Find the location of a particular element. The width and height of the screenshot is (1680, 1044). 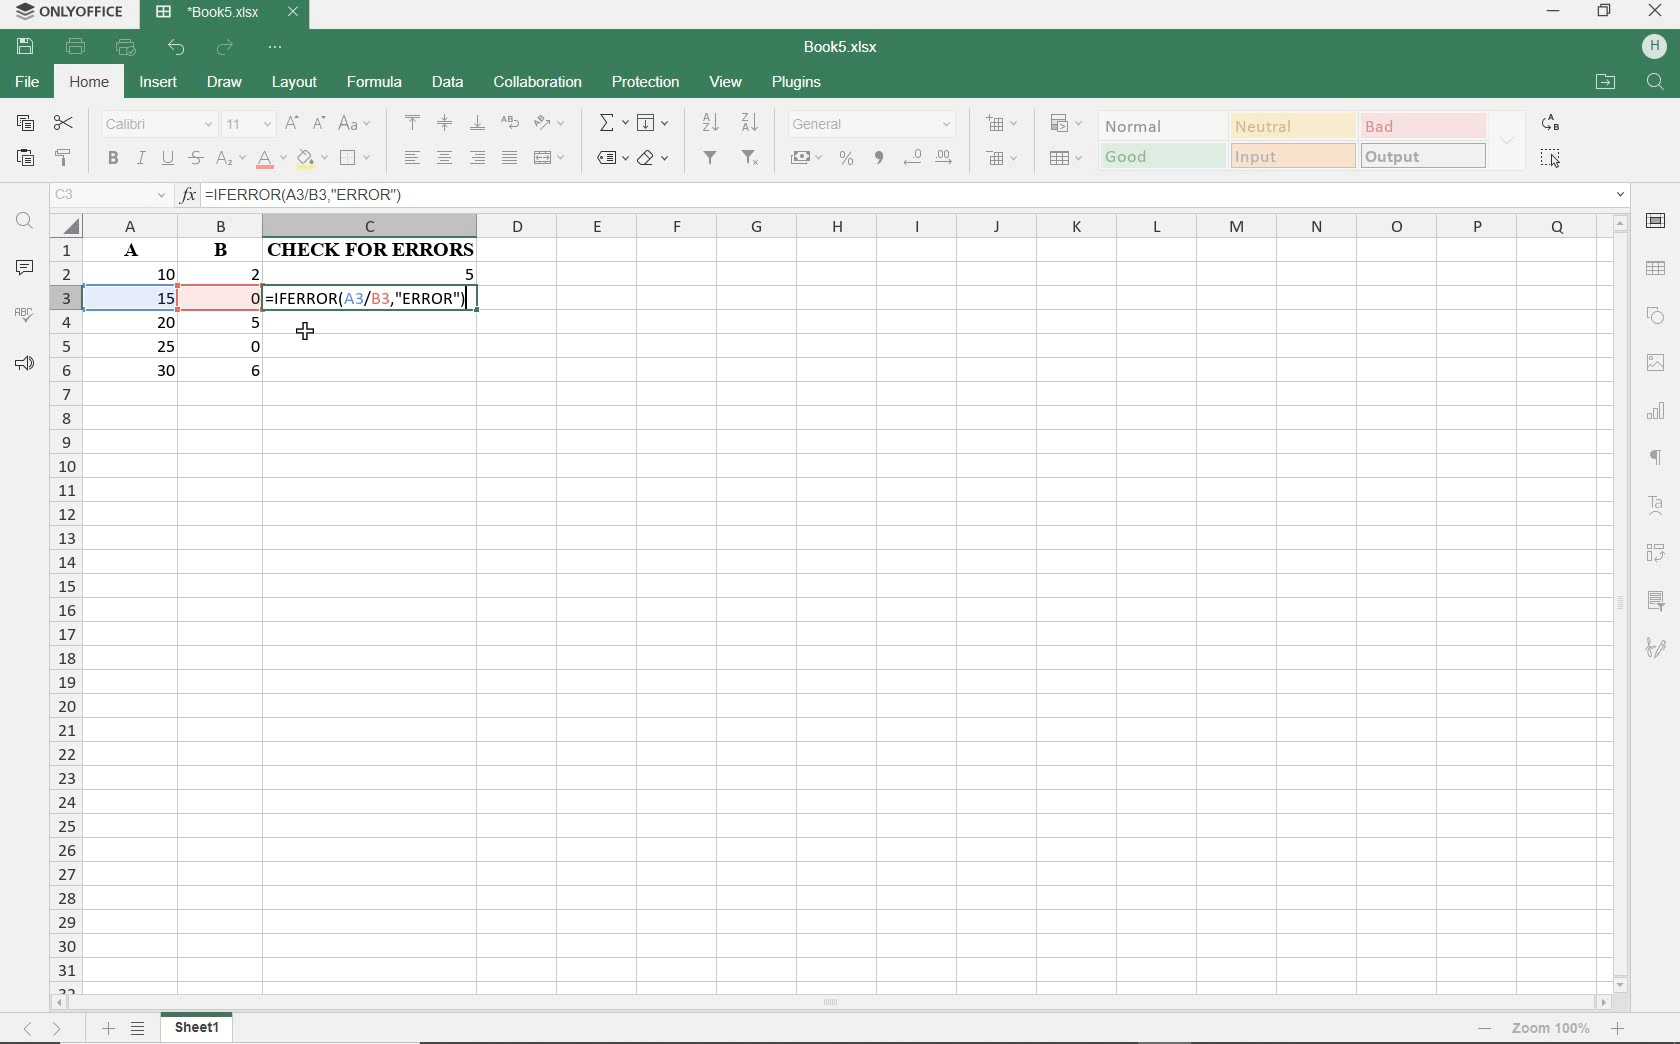

ALIGN MIDDLE is located at coordinates (445, 125).